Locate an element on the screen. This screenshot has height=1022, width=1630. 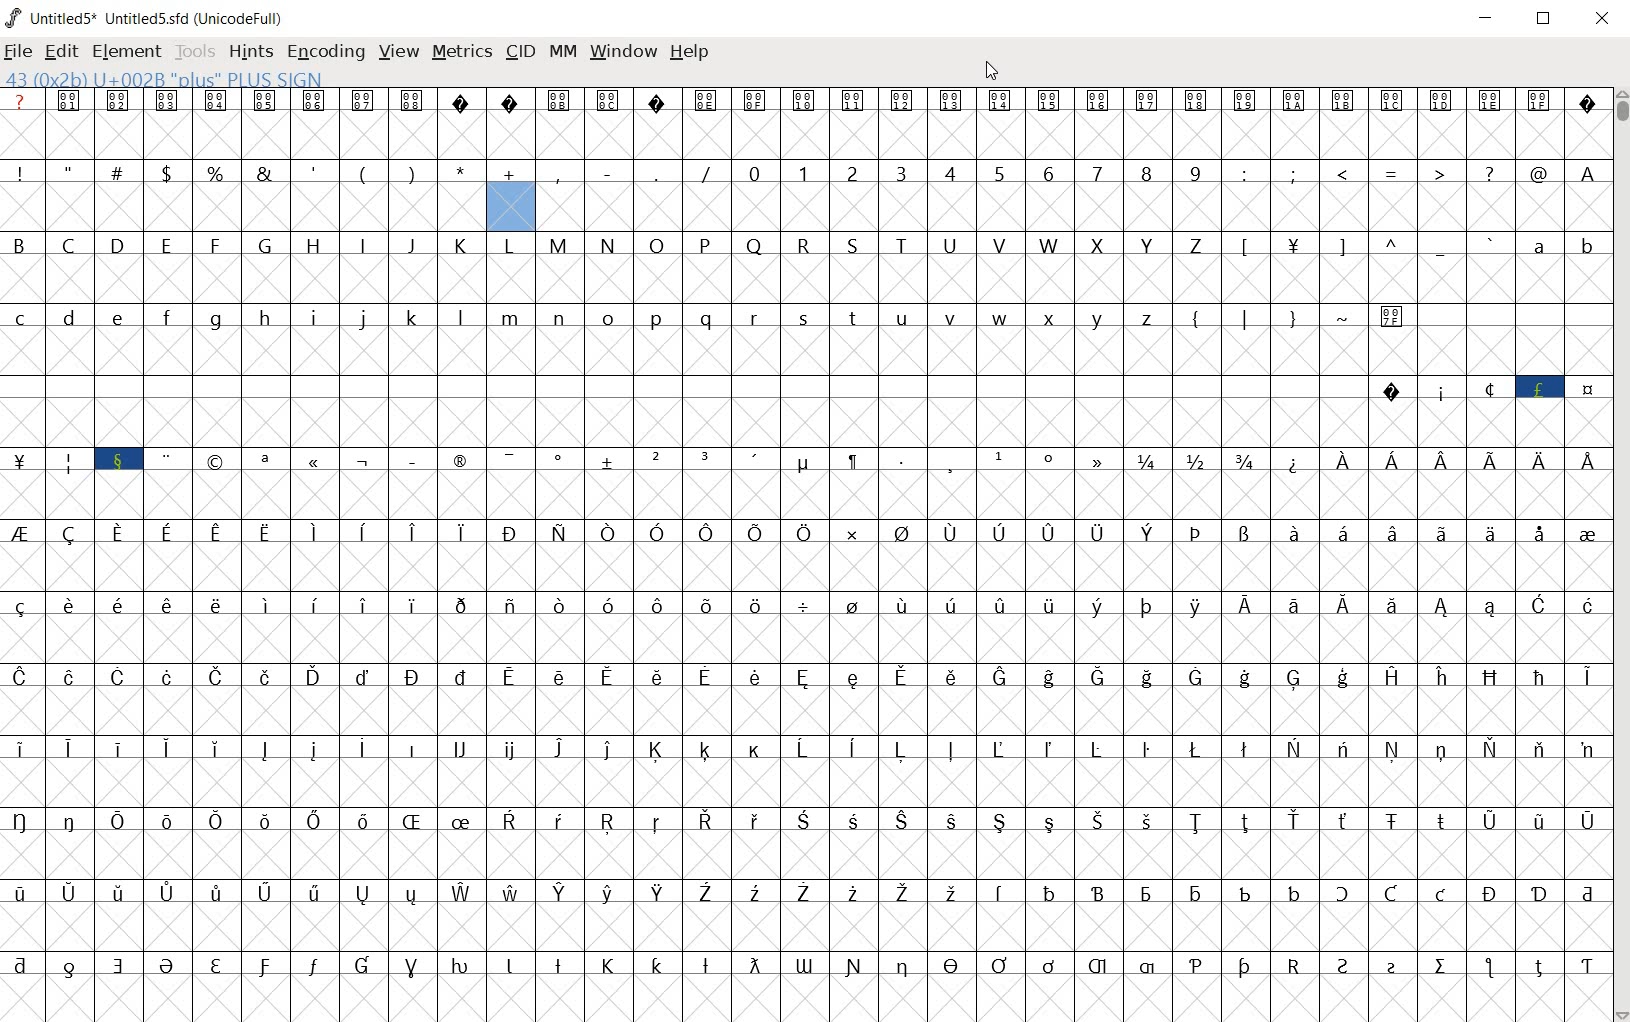
slot is located at coordinates (682, 412).